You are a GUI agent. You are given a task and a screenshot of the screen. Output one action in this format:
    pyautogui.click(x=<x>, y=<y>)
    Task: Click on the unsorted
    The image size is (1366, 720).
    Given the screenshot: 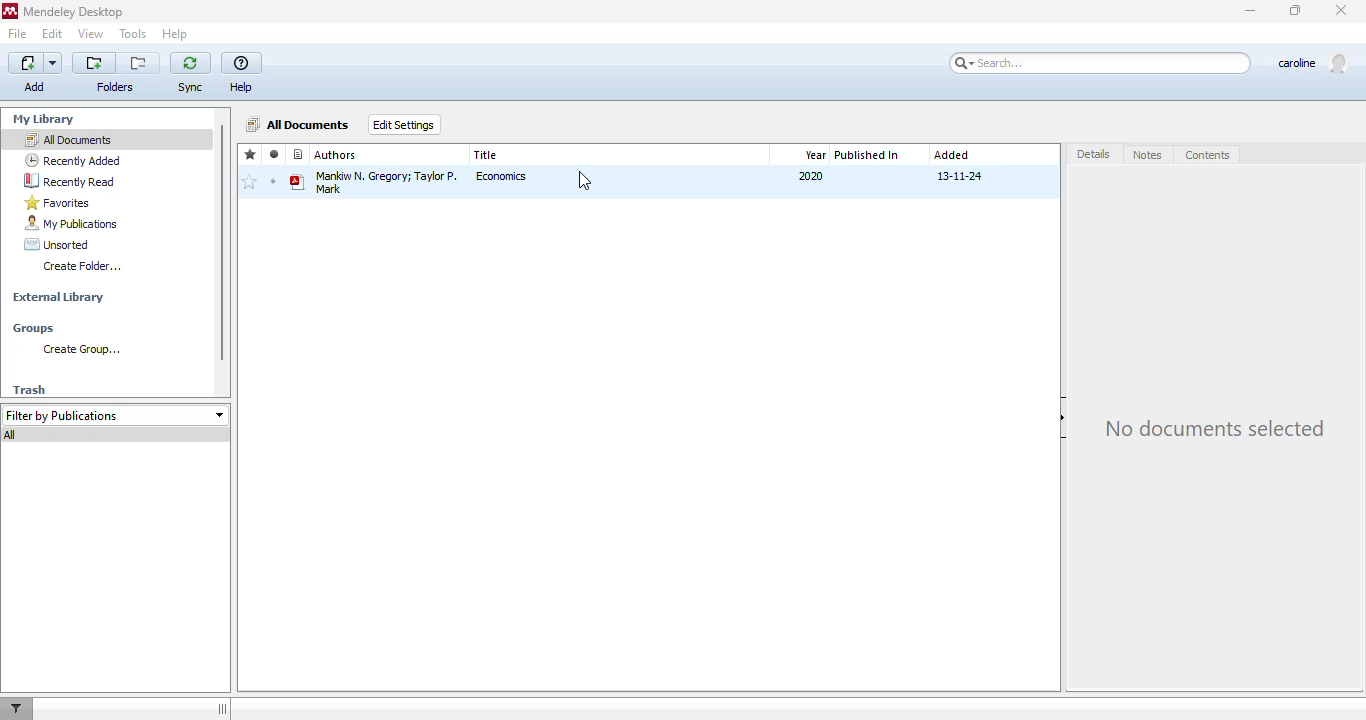 What is the action you would take?
    pyautogui.click(x=58, y=244)
    